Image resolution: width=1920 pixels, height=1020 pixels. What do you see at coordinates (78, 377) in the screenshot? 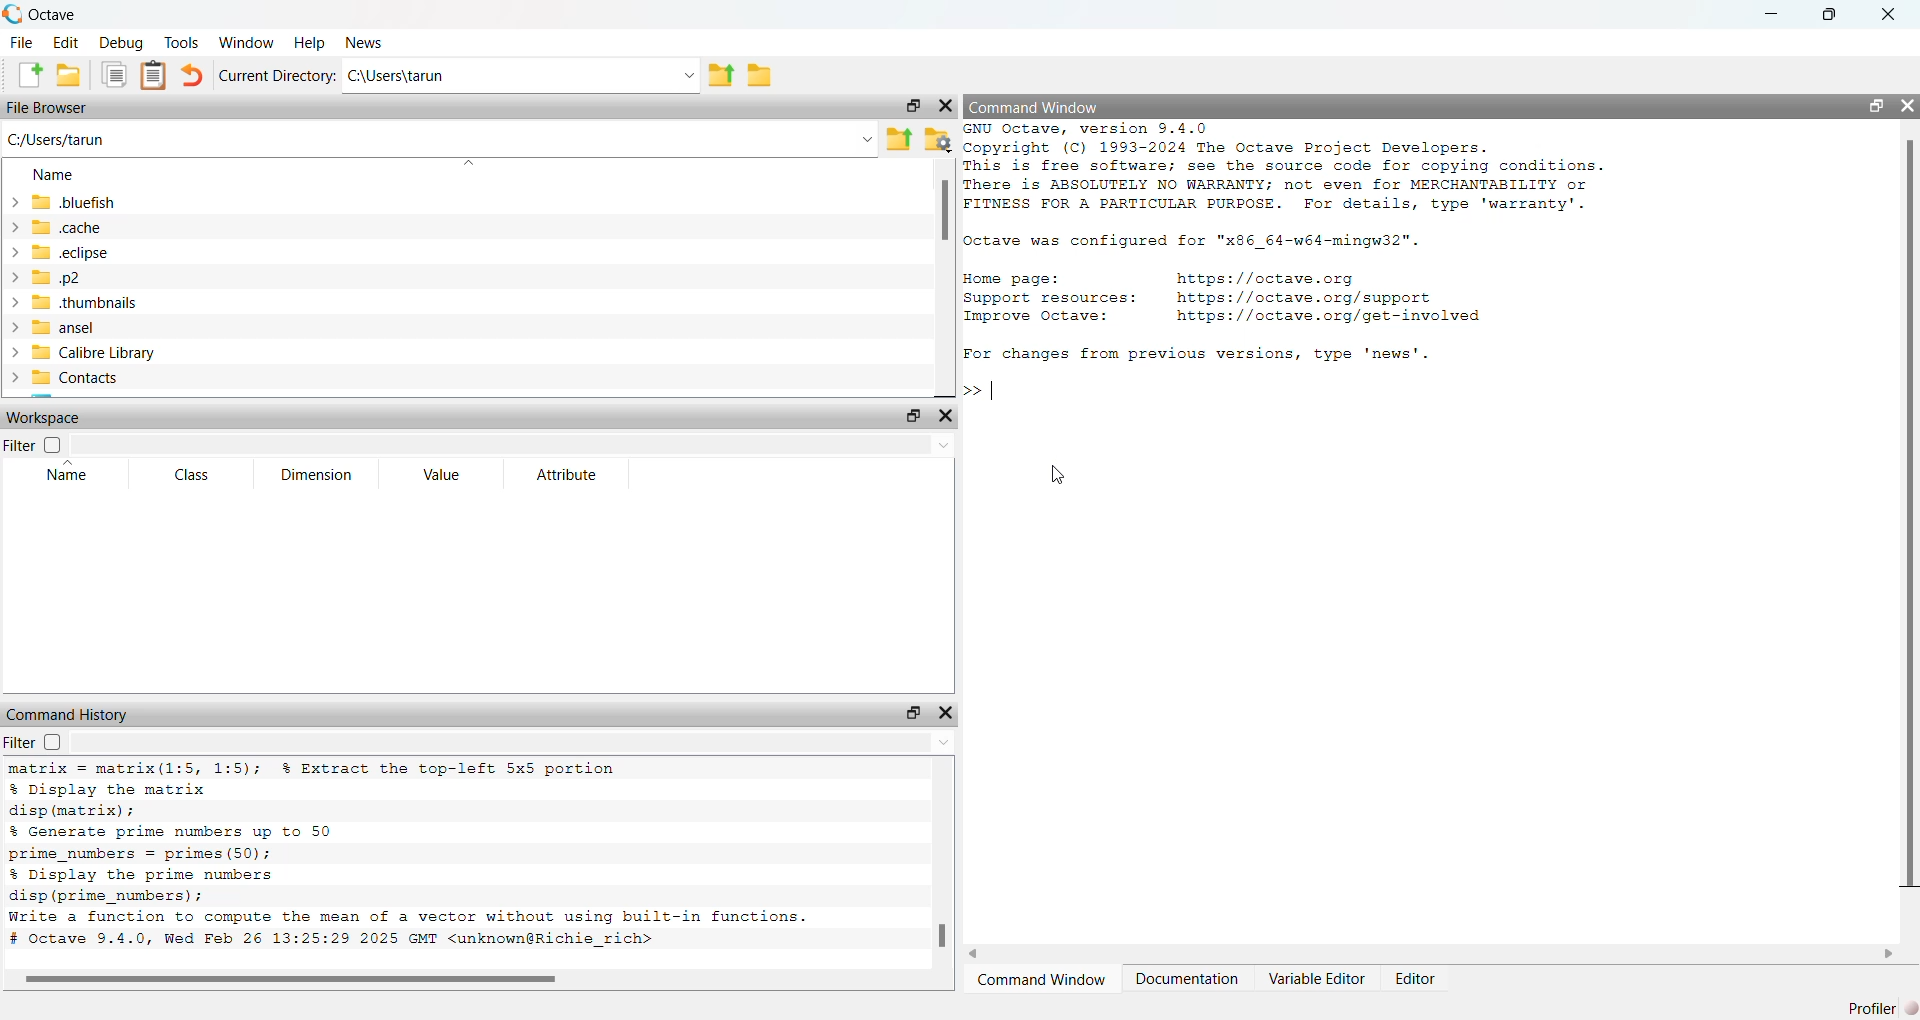
I see `contacts` at bounding box center [78, 377].